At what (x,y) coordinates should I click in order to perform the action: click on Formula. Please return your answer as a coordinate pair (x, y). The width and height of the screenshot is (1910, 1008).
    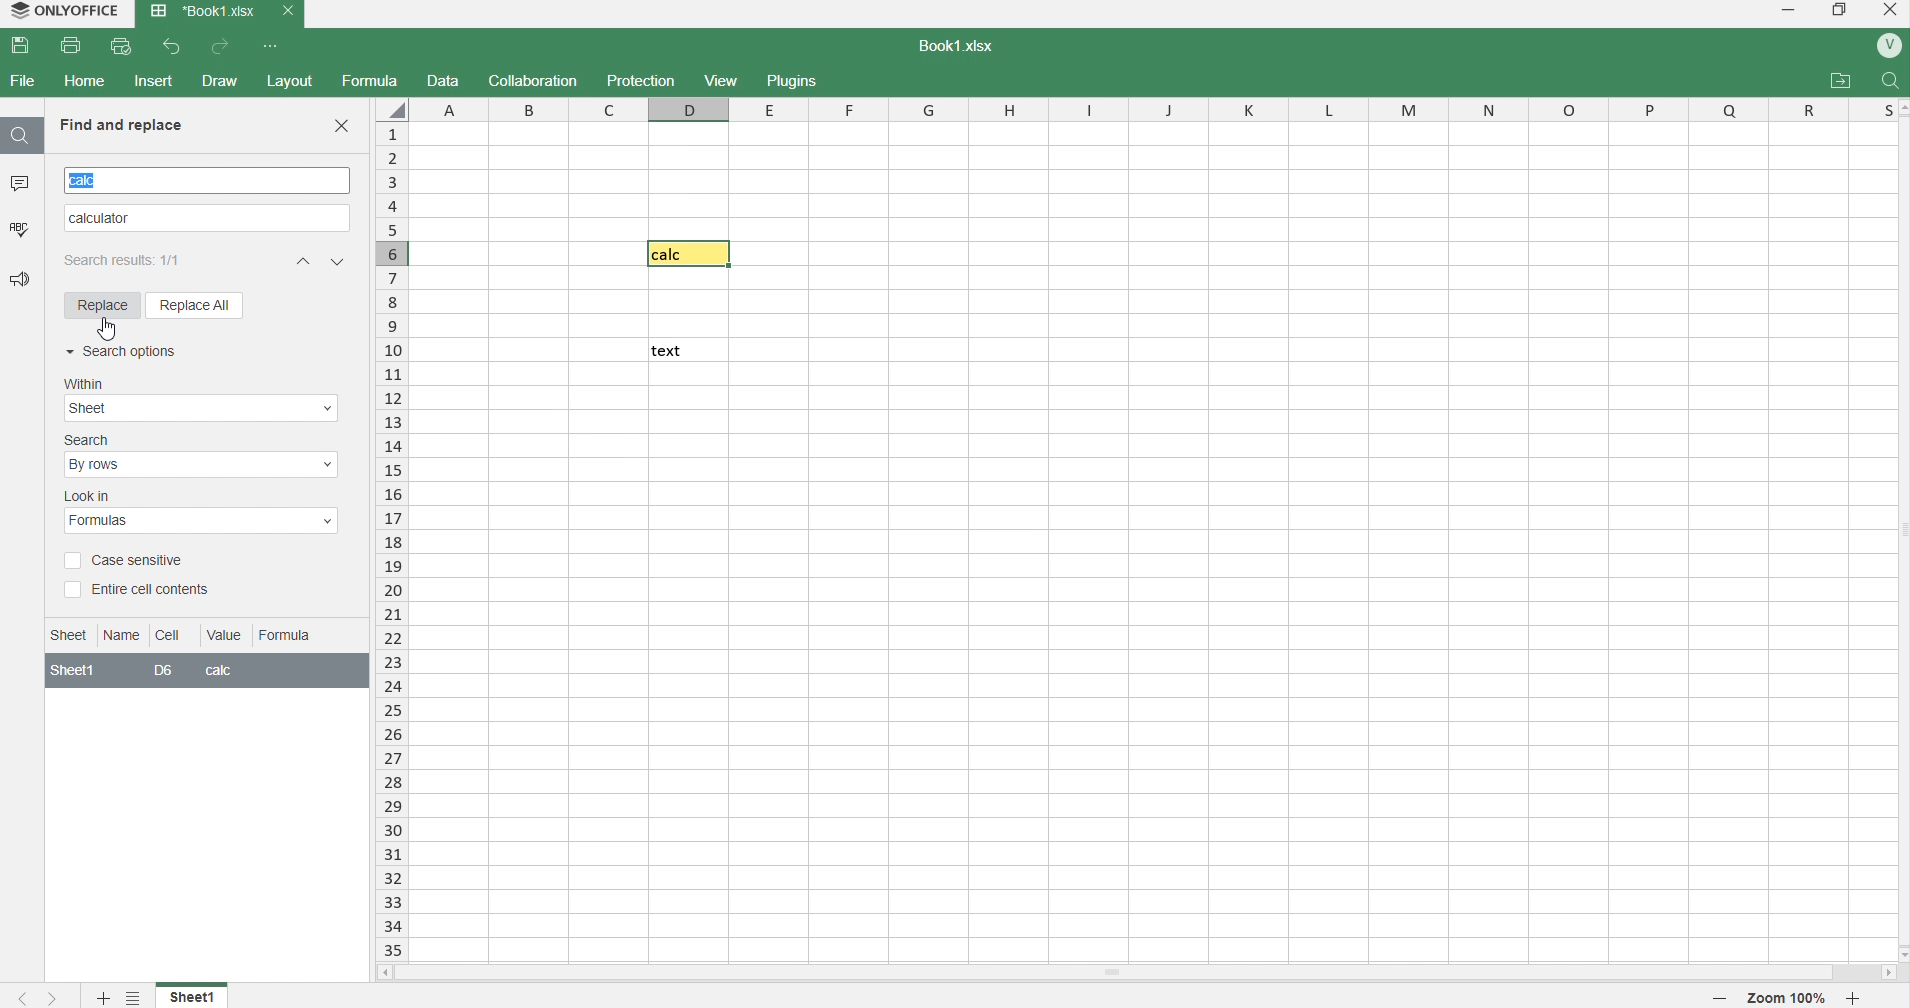
    Looking at the image, I should click on (294, 636).